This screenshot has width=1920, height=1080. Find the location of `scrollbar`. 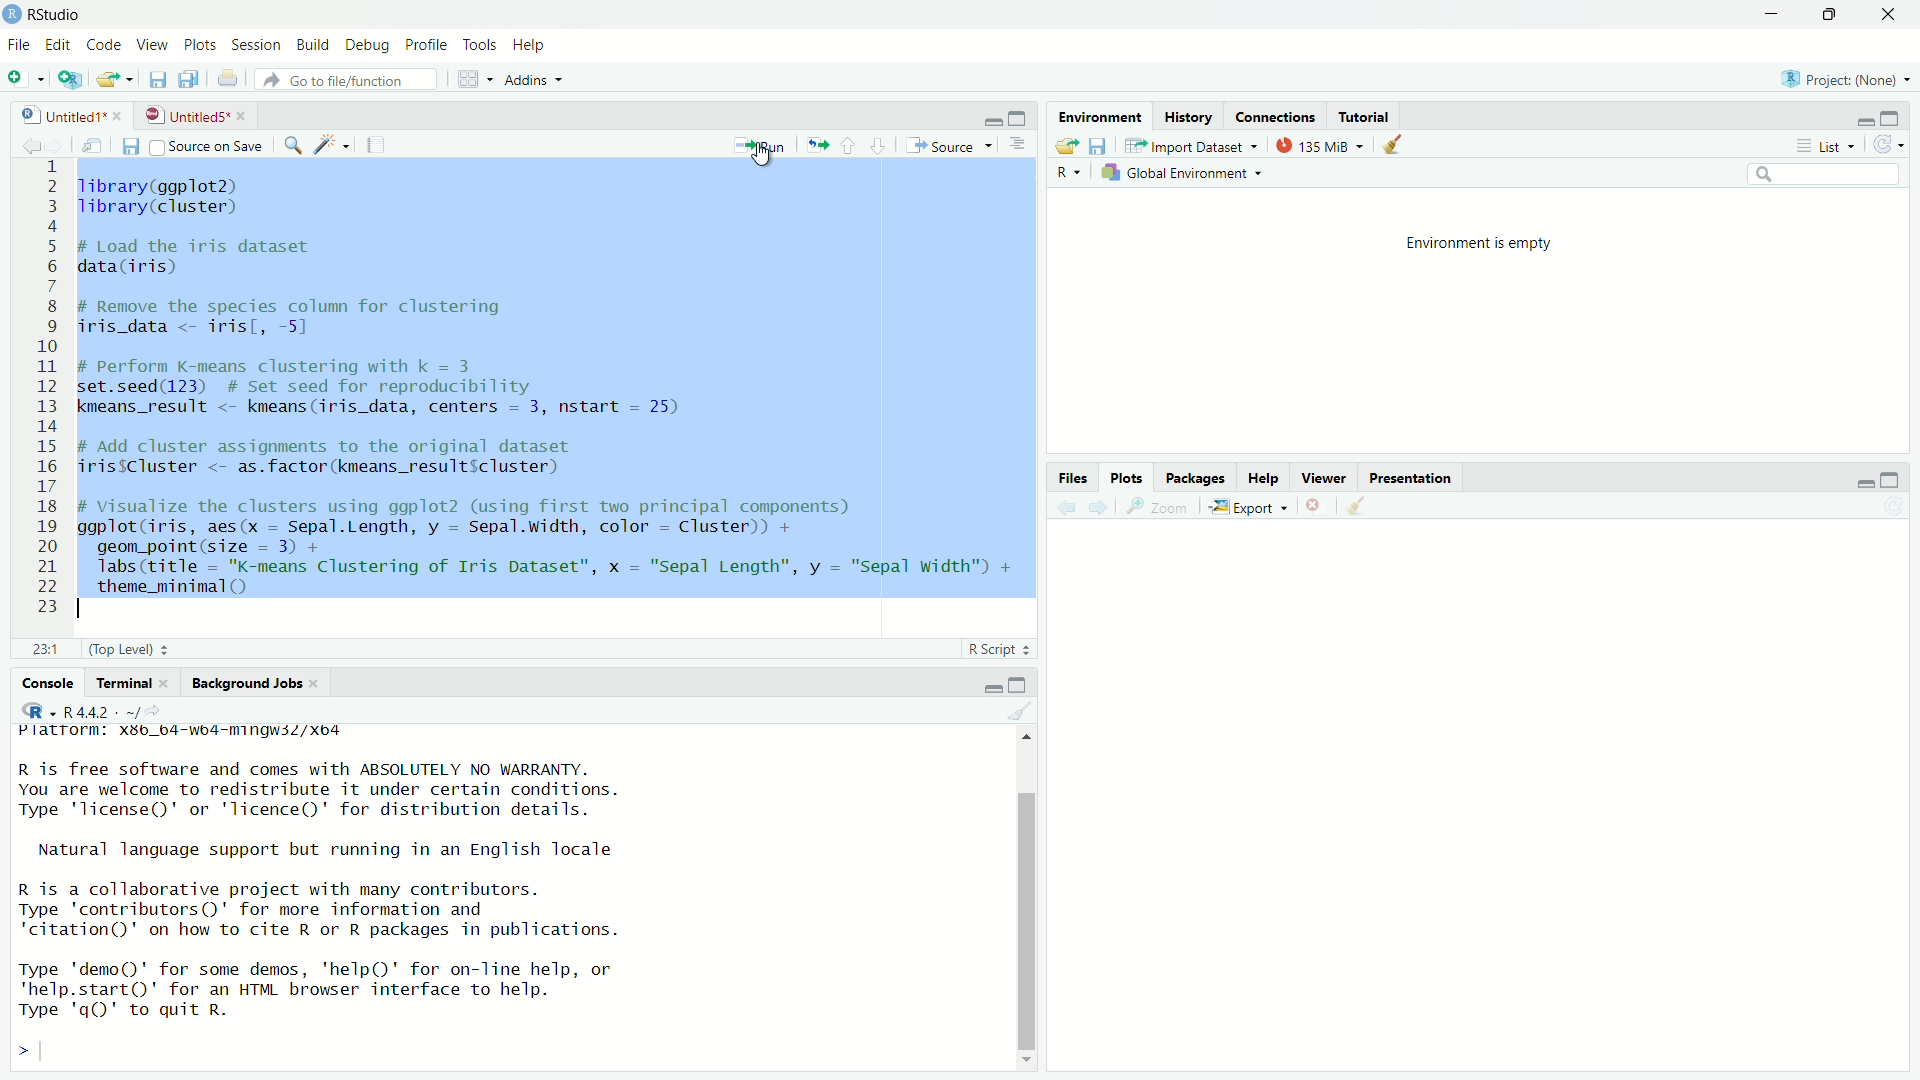

scrollbar is located at coordinates (1028, 917).